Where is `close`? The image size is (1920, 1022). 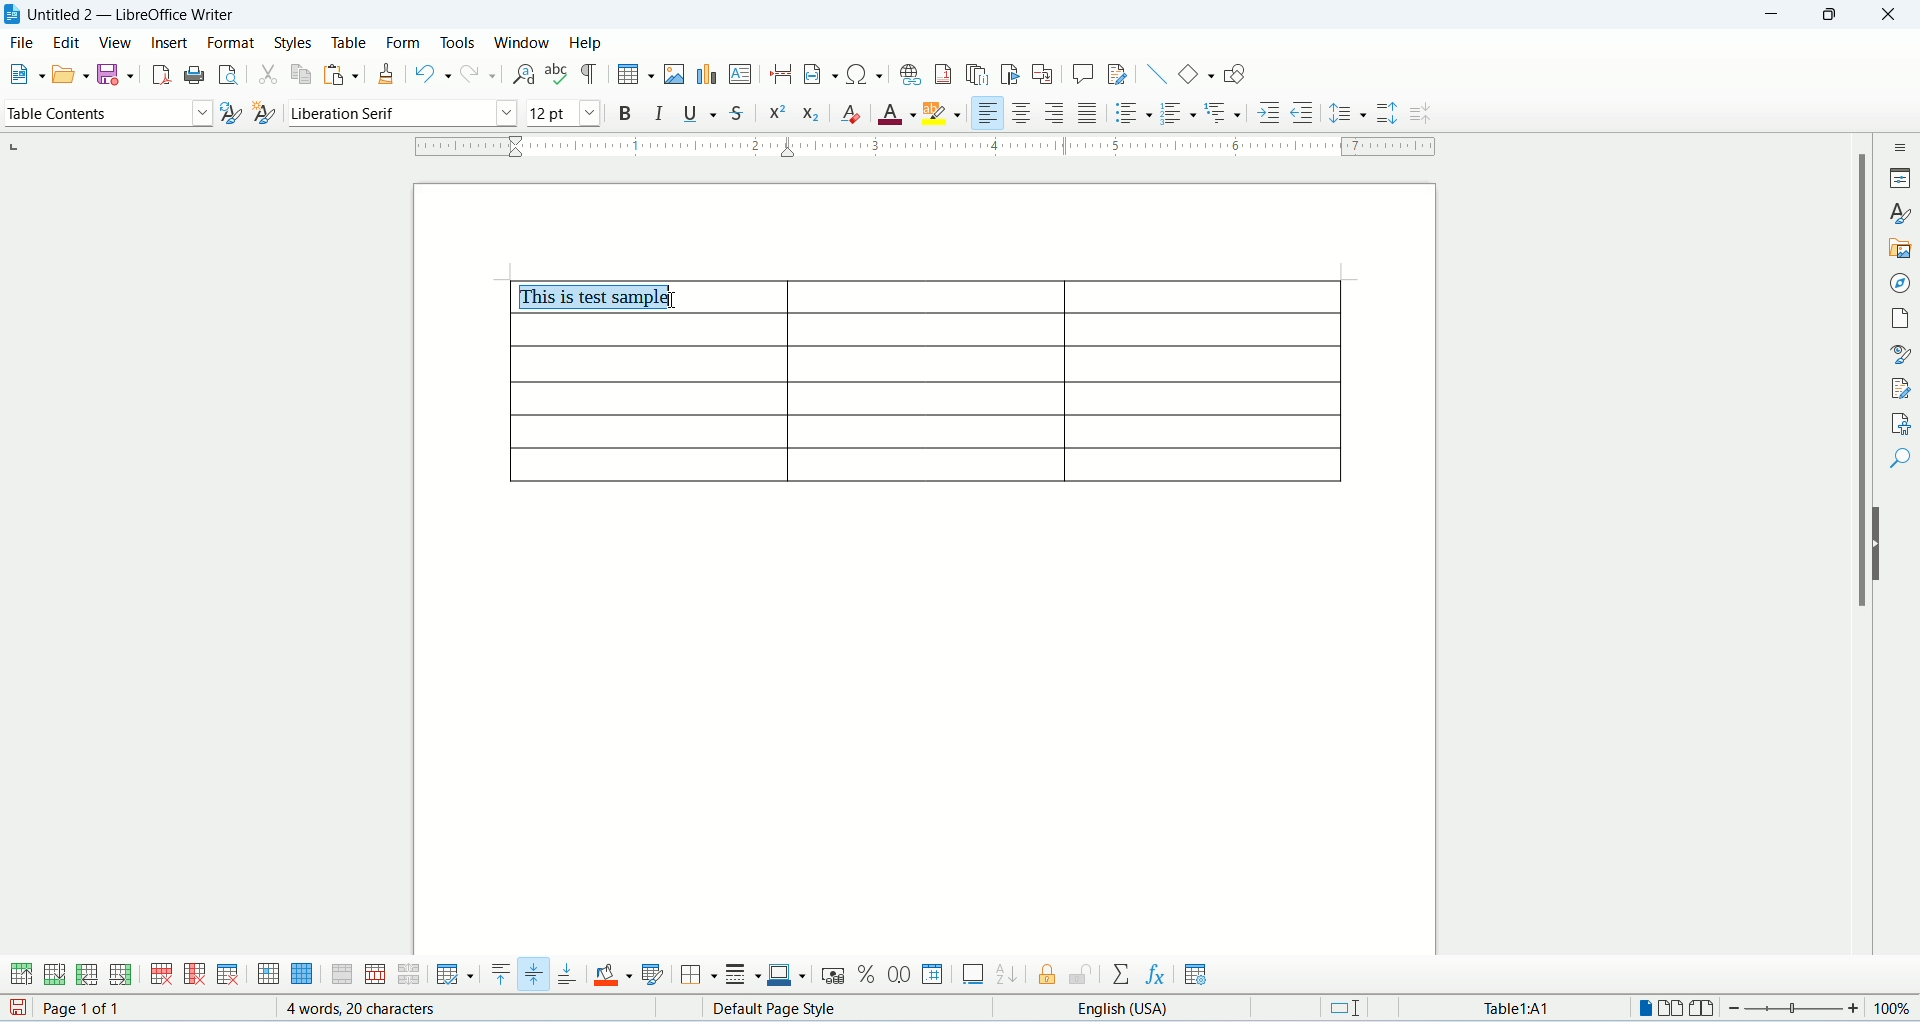 close is located at coordinates (1886, 15).